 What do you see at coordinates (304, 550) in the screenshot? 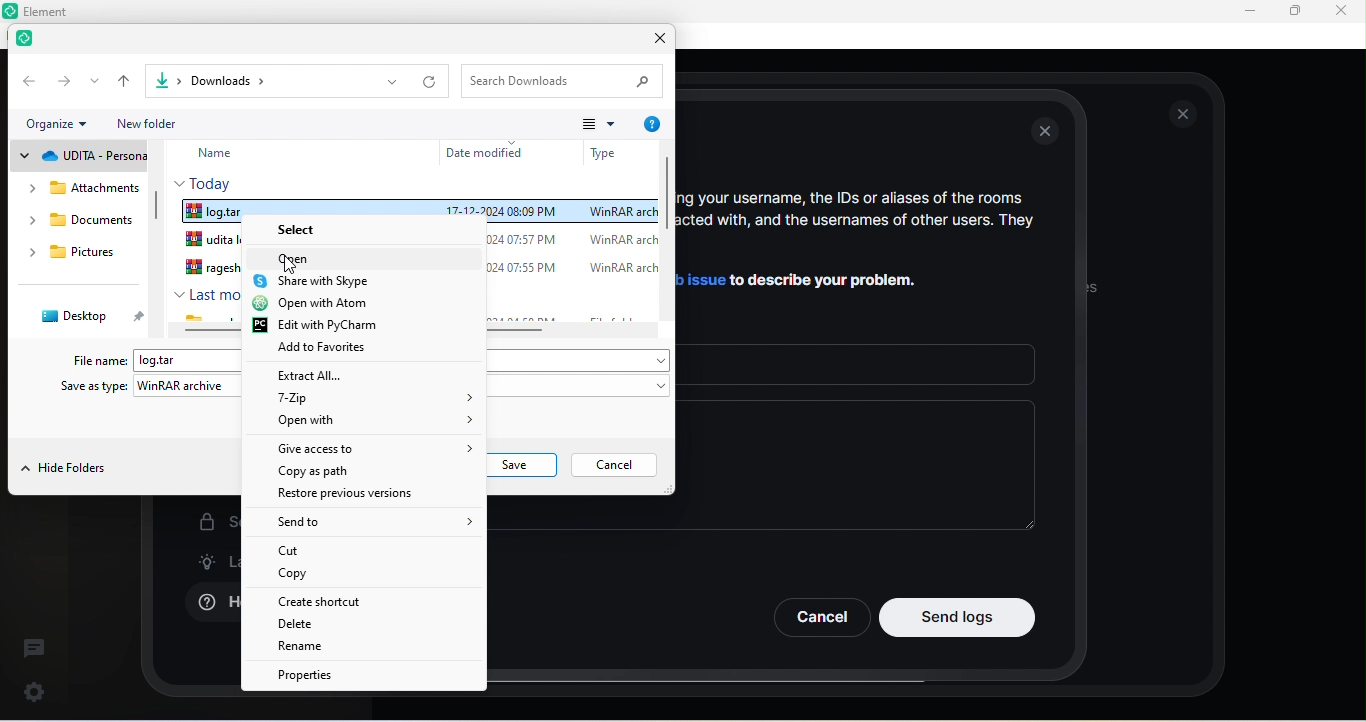
I see `cut` at bounding box center [304, 550].